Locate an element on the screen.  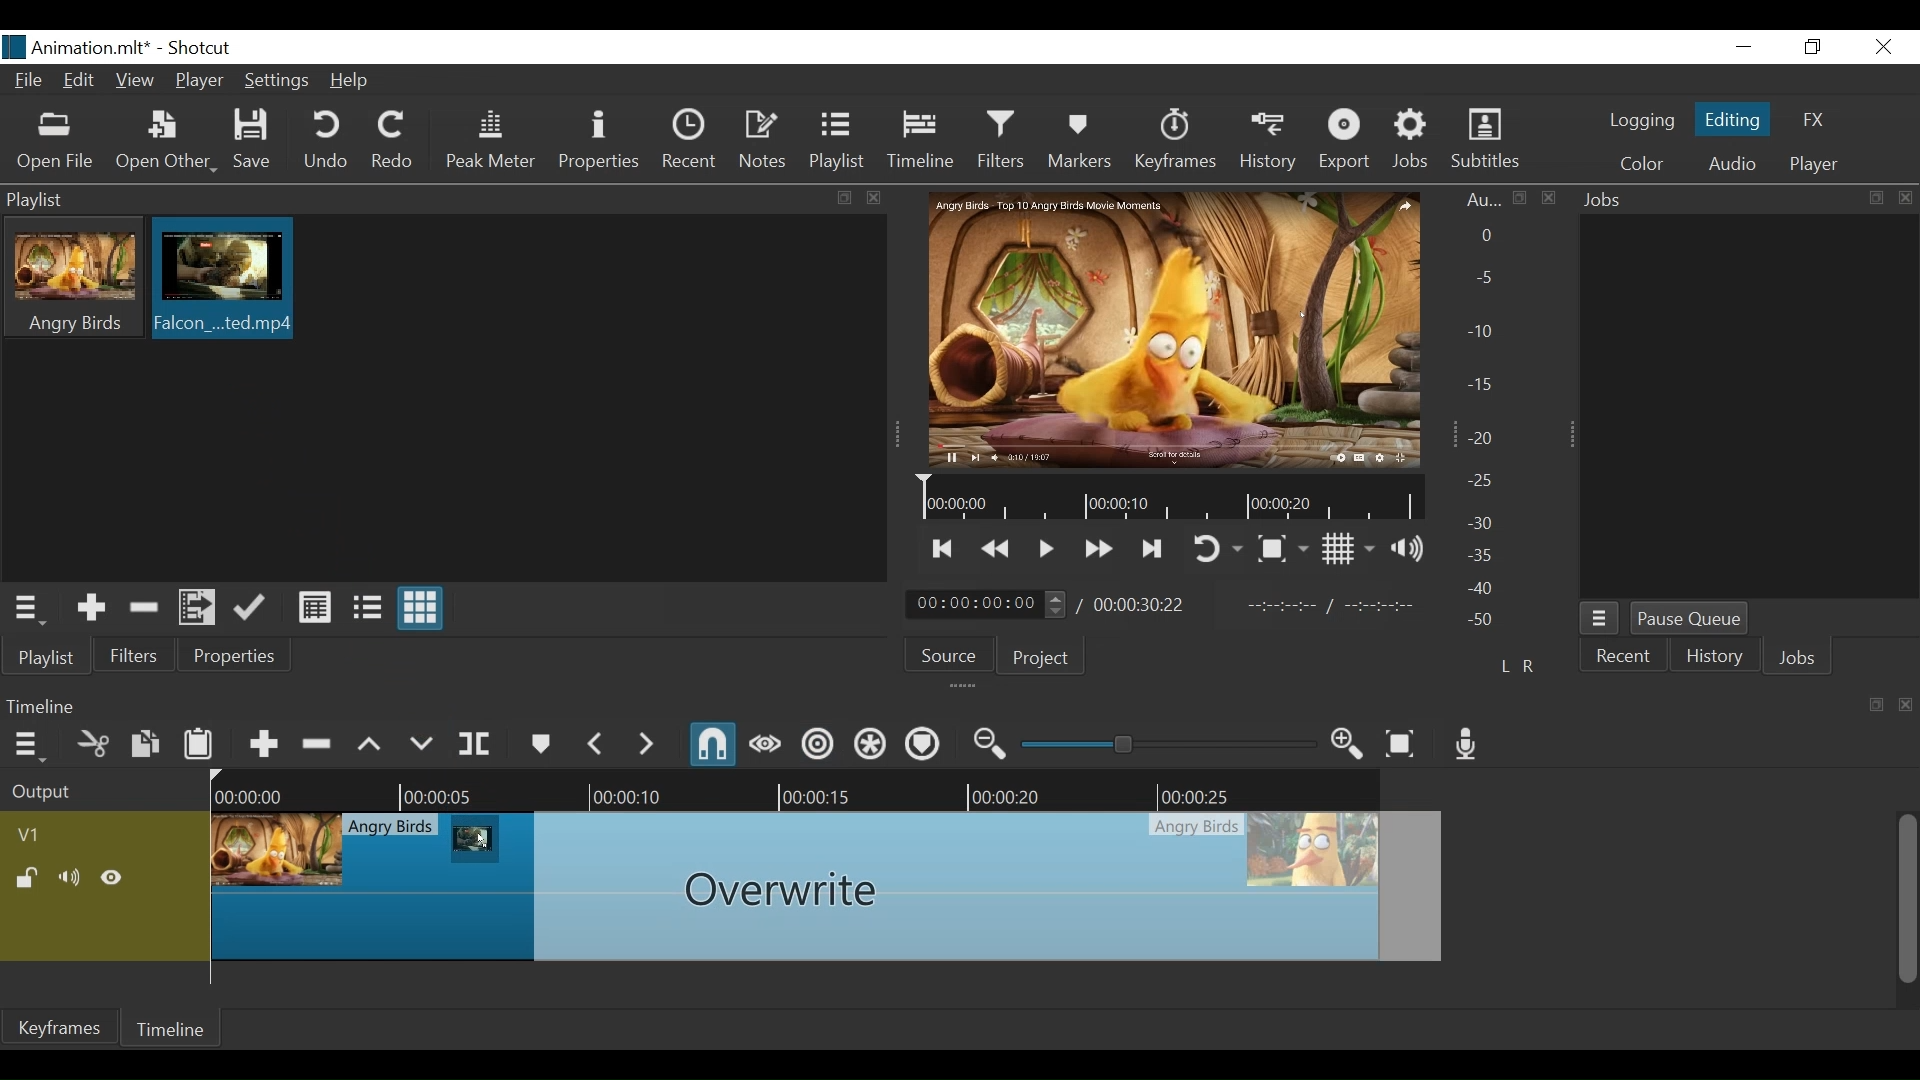
Settings is located at coordinates (275, 79).